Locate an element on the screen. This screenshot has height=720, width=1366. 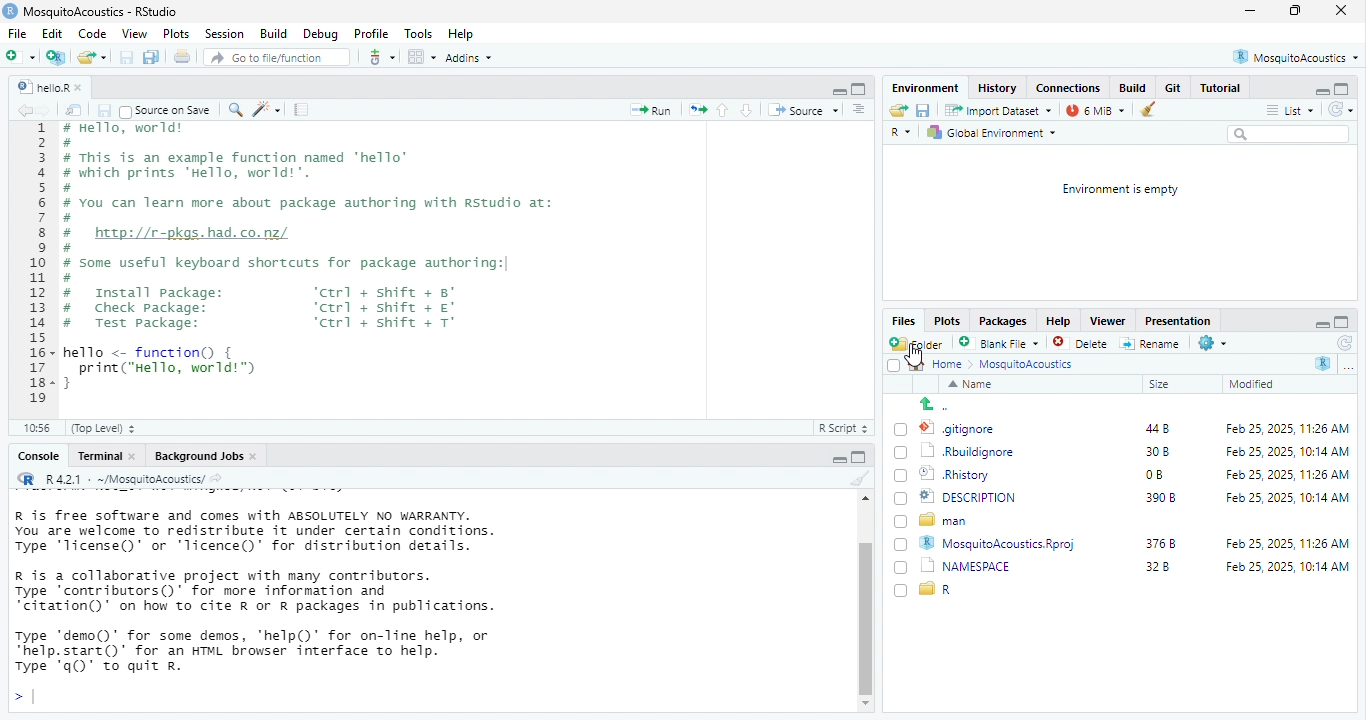
save current document is located at coordinates (928, 112).